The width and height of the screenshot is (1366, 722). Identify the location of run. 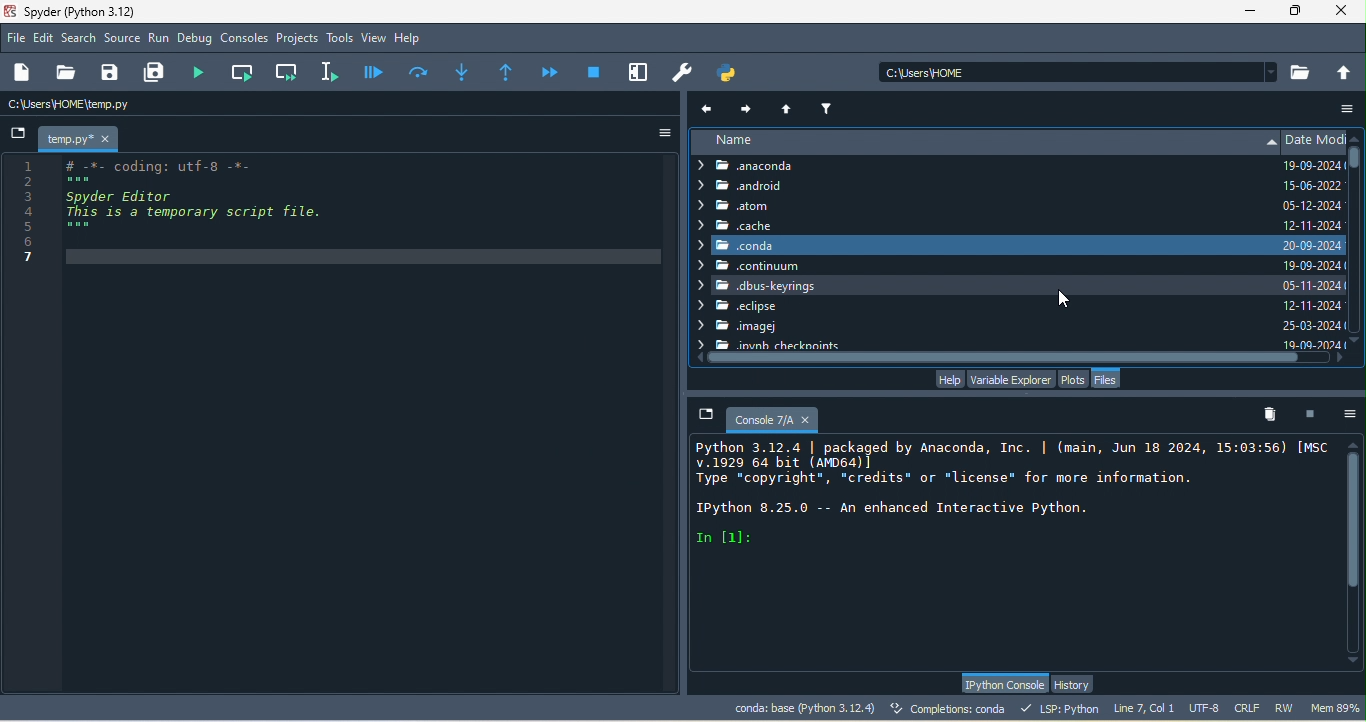
(159, 39).